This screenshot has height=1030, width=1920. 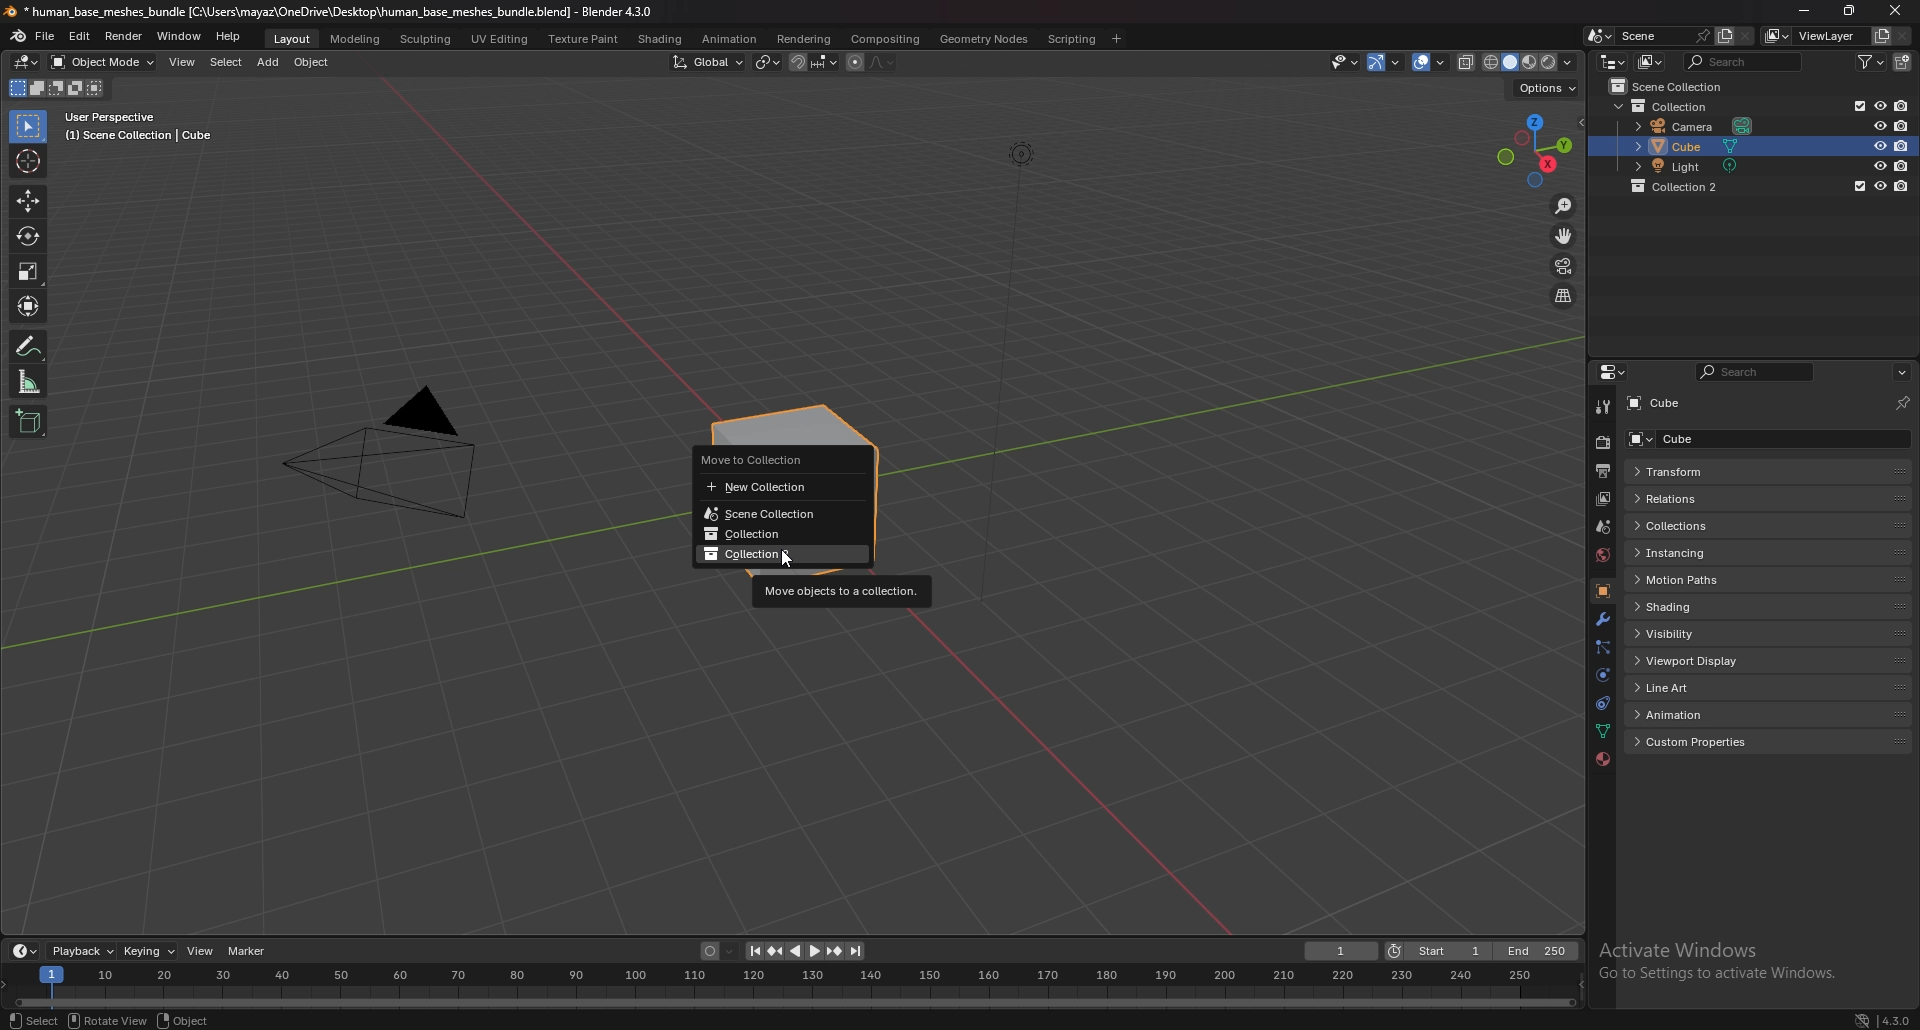 What do you see at coordinates (1563, 265) in the screenshot?
I see `camera view` at bounding box center [1563, 265].